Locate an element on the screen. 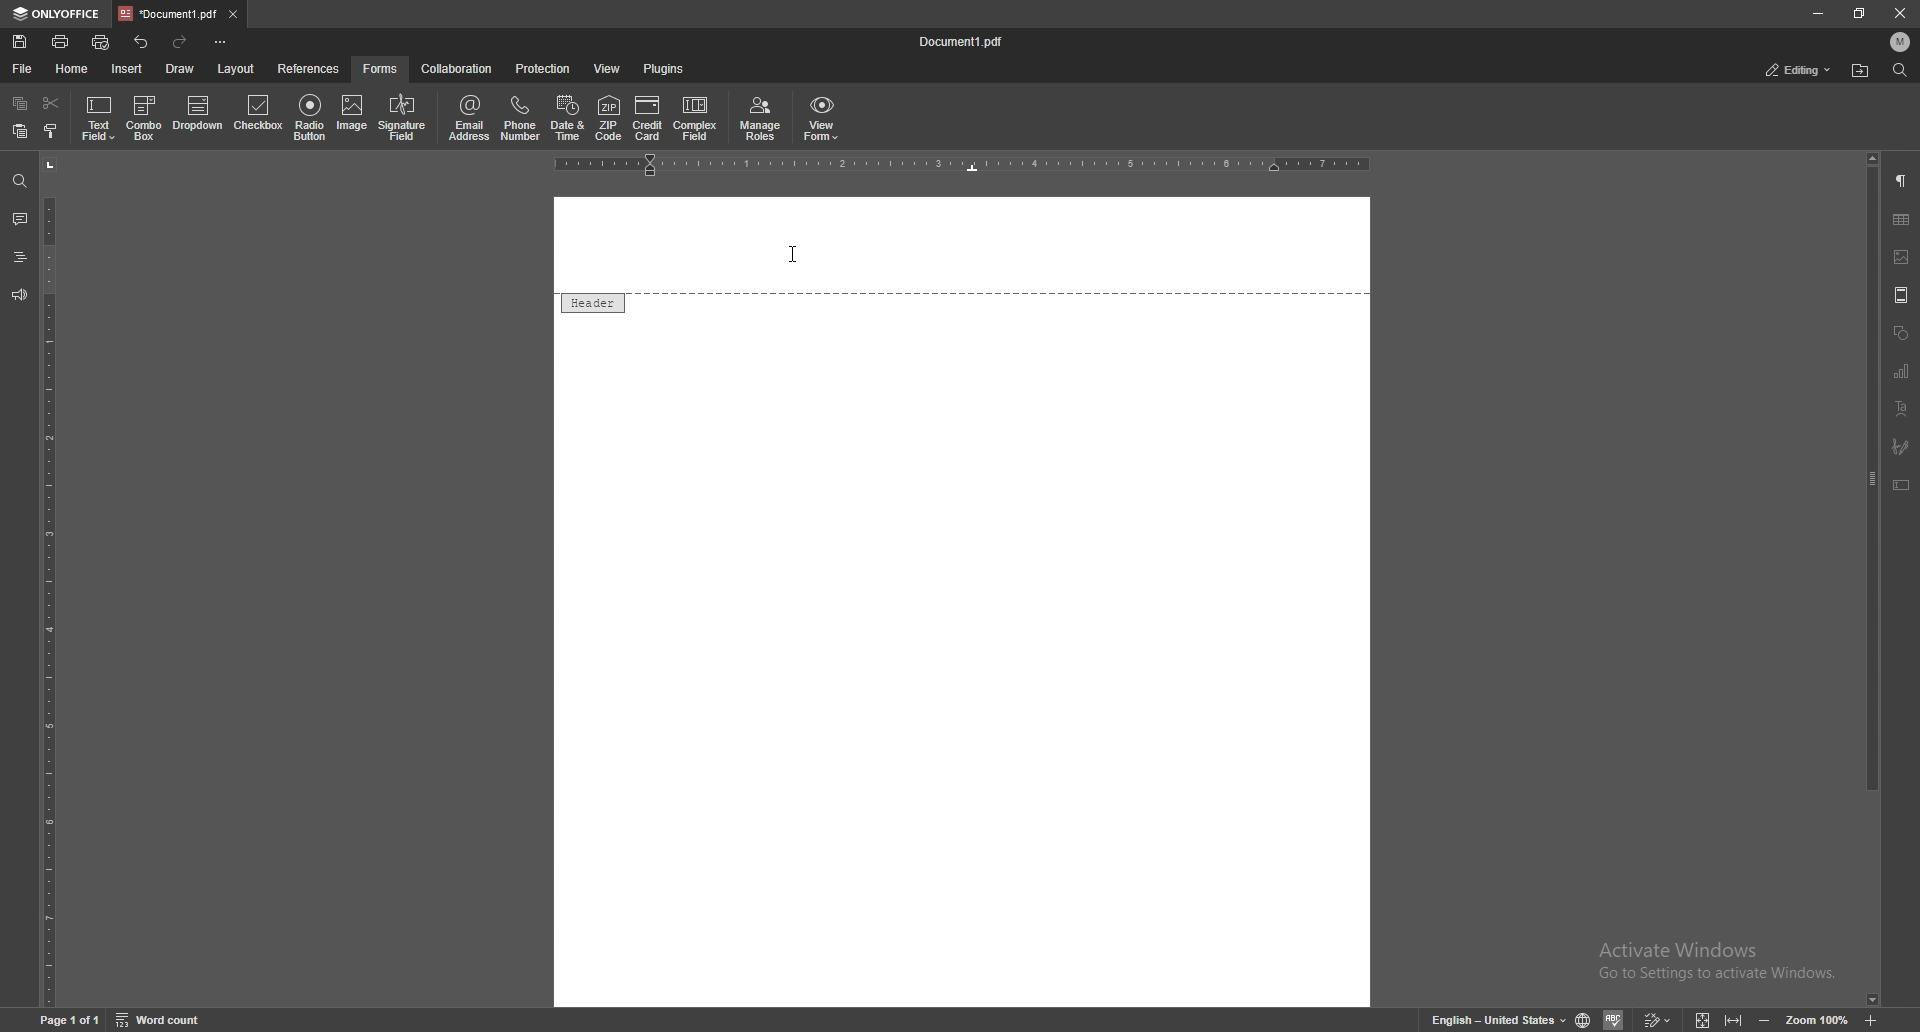 The image size is (1920, 1032). track changes is located at coordinates (1658, 1019).